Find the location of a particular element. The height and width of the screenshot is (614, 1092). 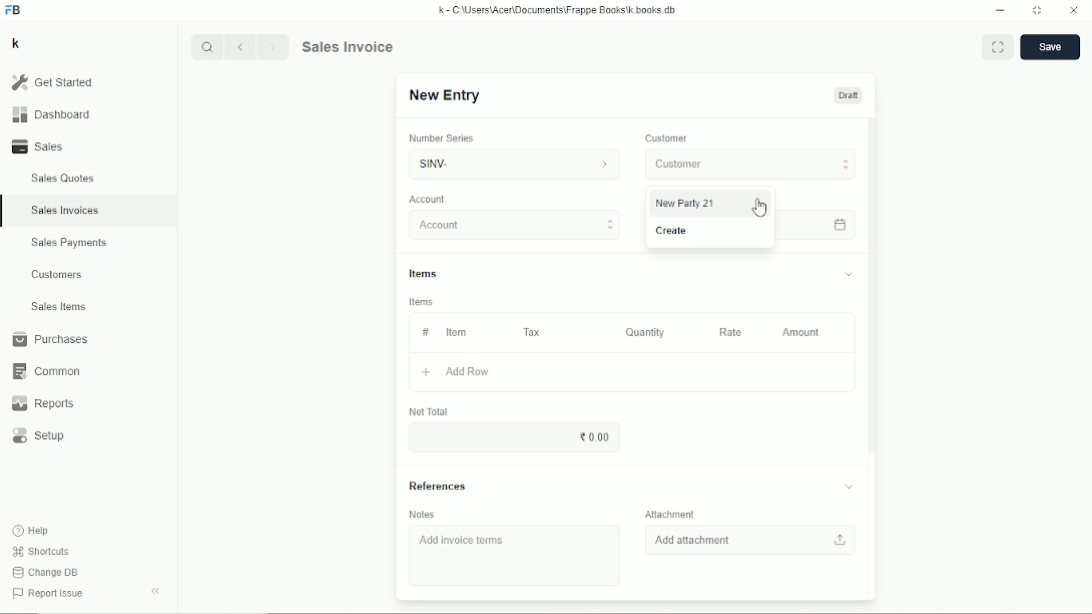

Toggle between form and full width is located at coordinates (998, 46).